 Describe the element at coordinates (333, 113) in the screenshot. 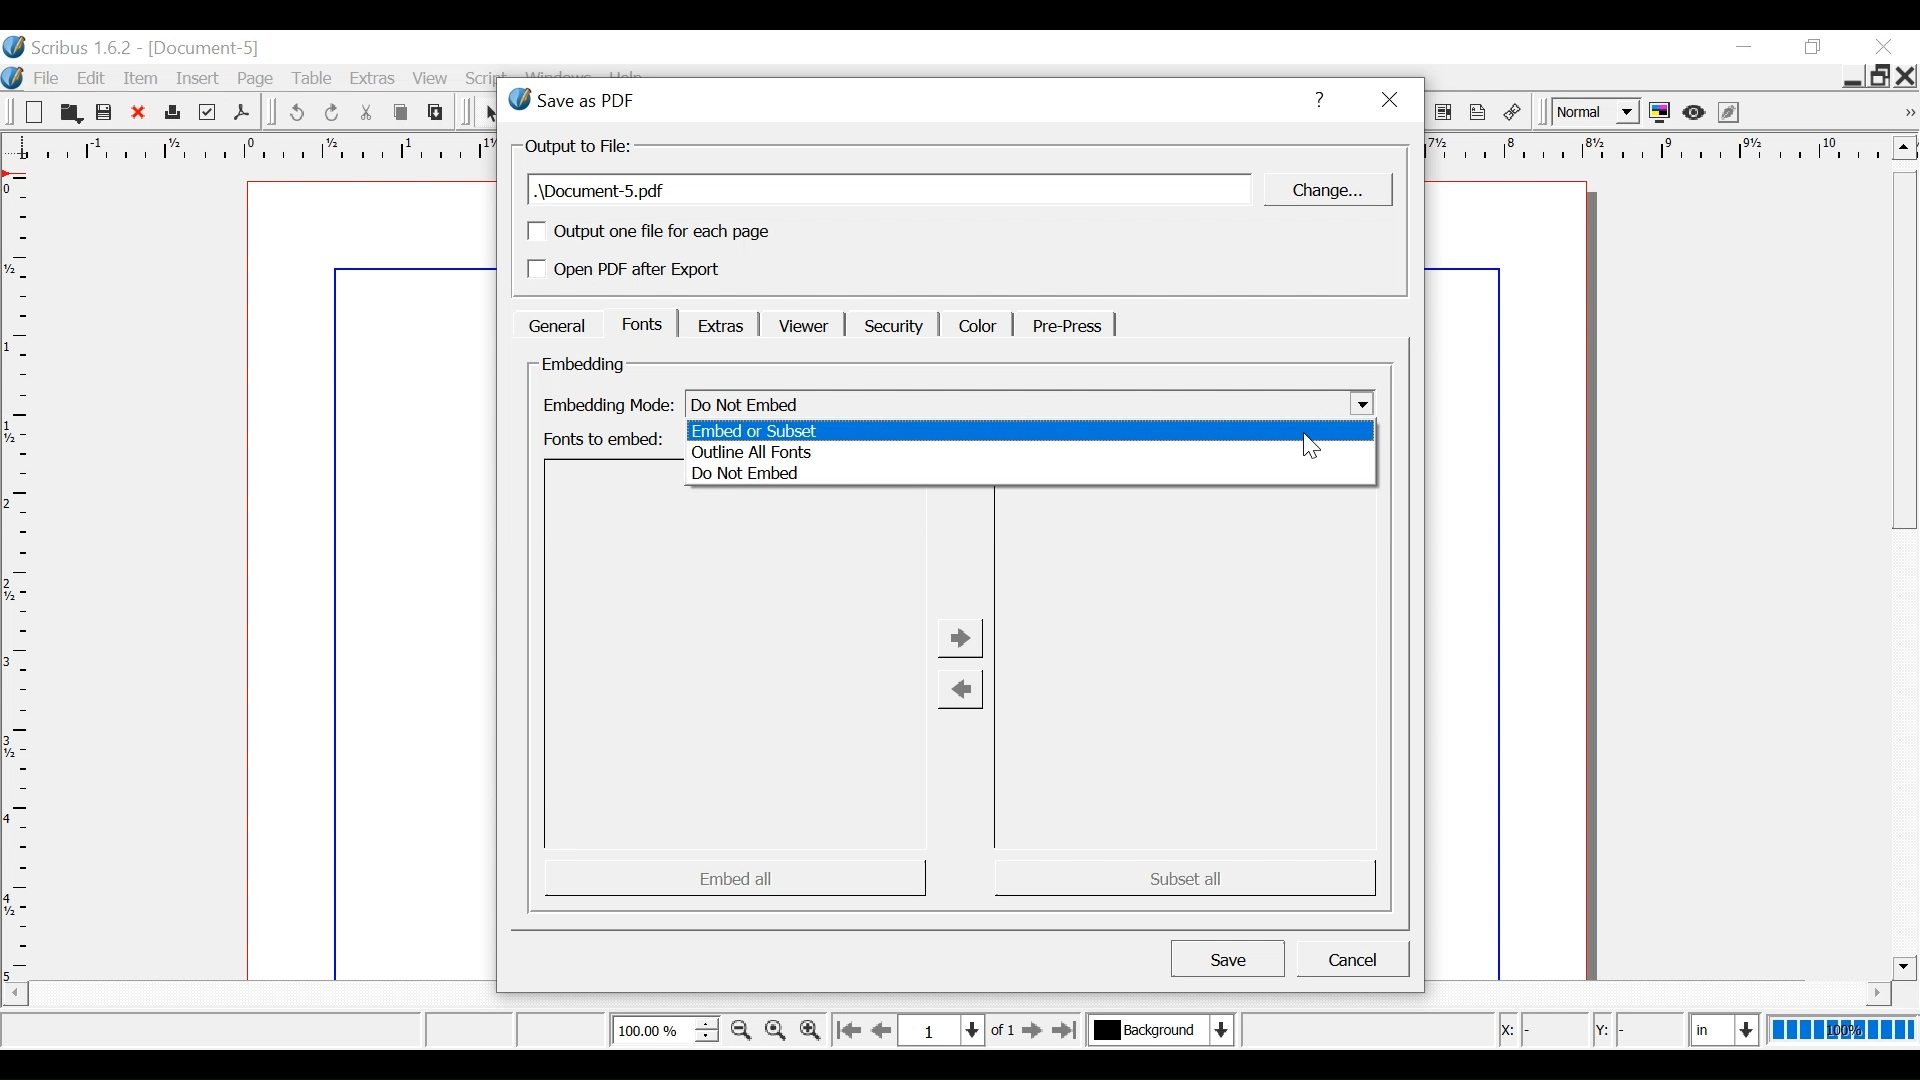

I see `Redo` at that location.